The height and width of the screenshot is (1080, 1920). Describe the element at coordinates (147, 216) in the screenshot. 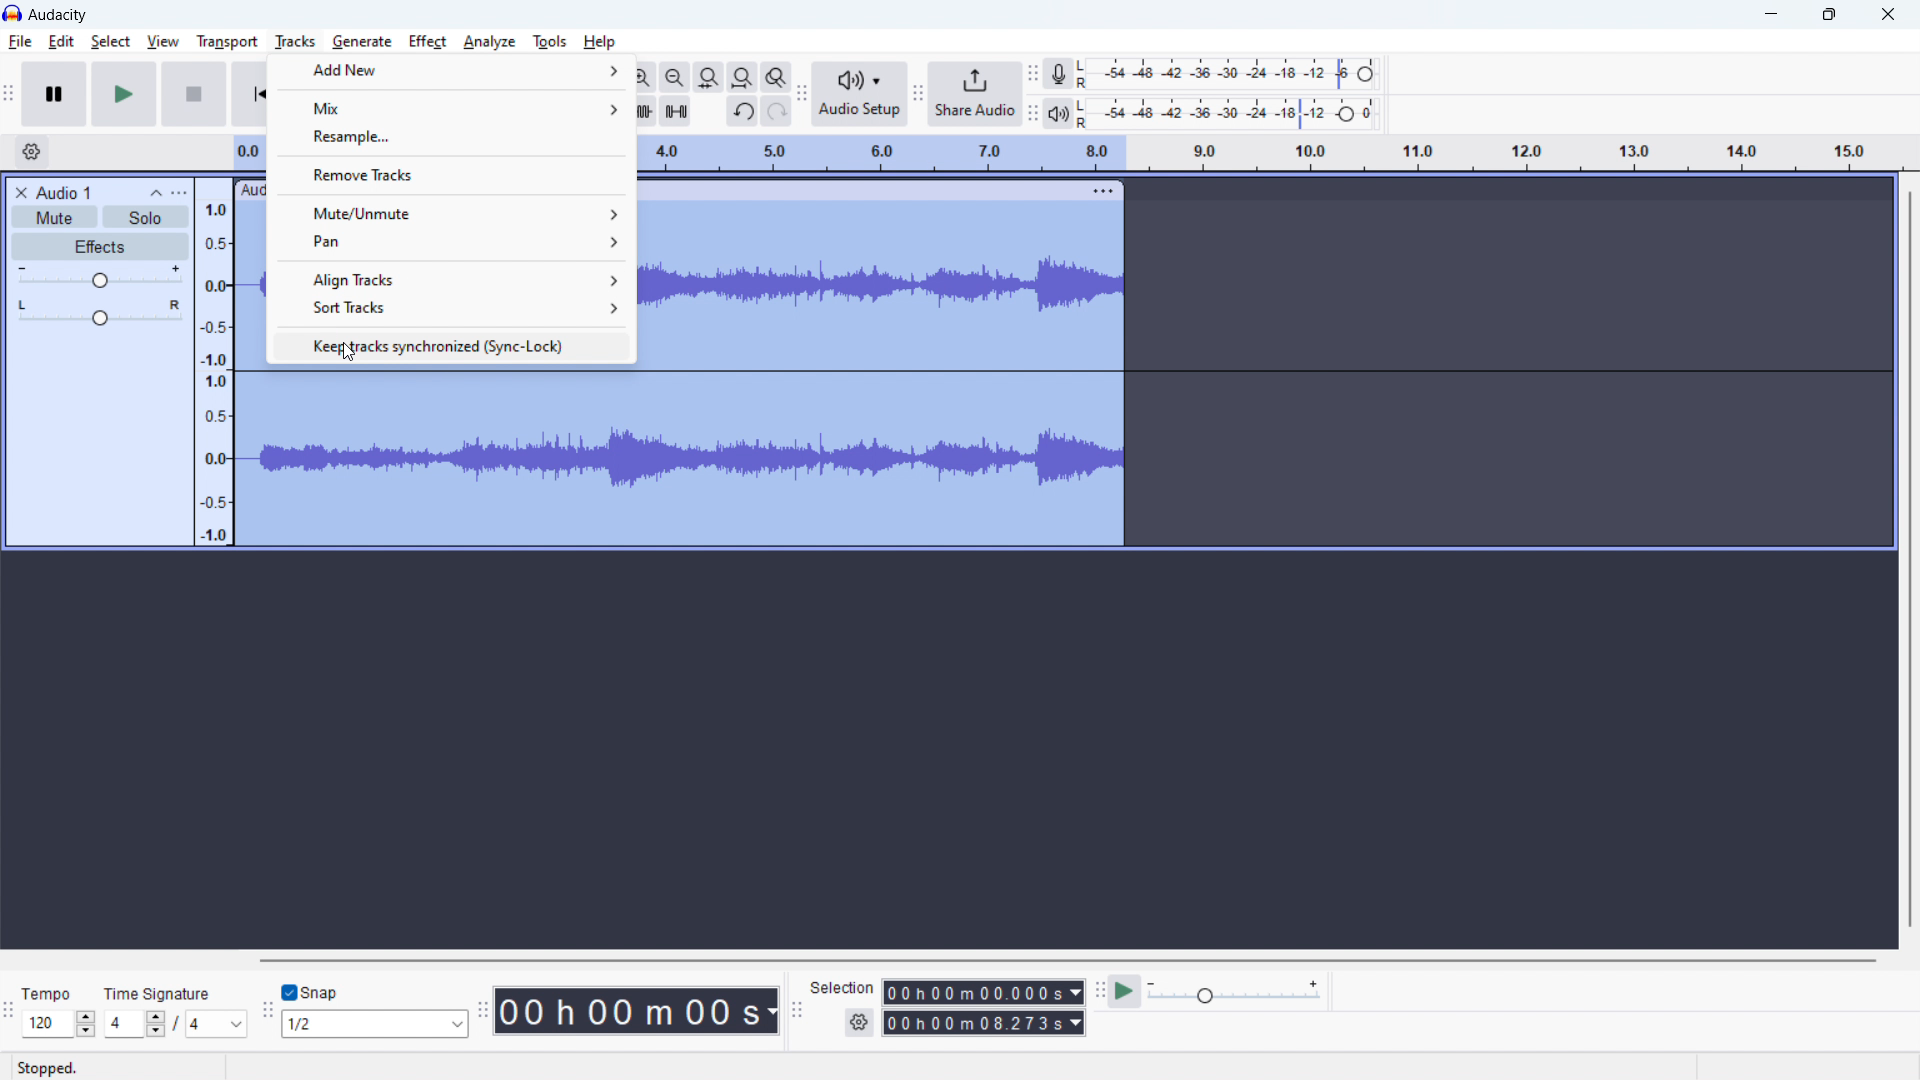

I see `solo` at that location.